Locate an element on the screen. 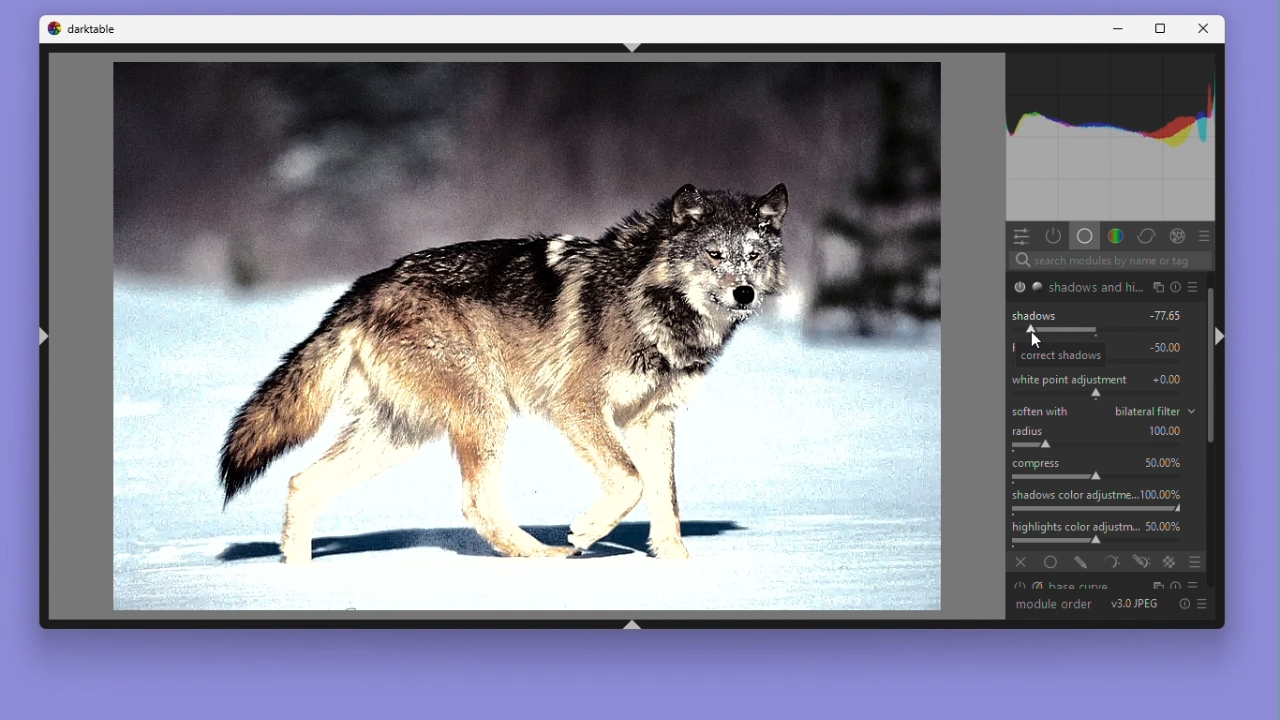 The width and height of the screenshot is (1280, 720). 50.00% is located at coordinates (1161, 462).